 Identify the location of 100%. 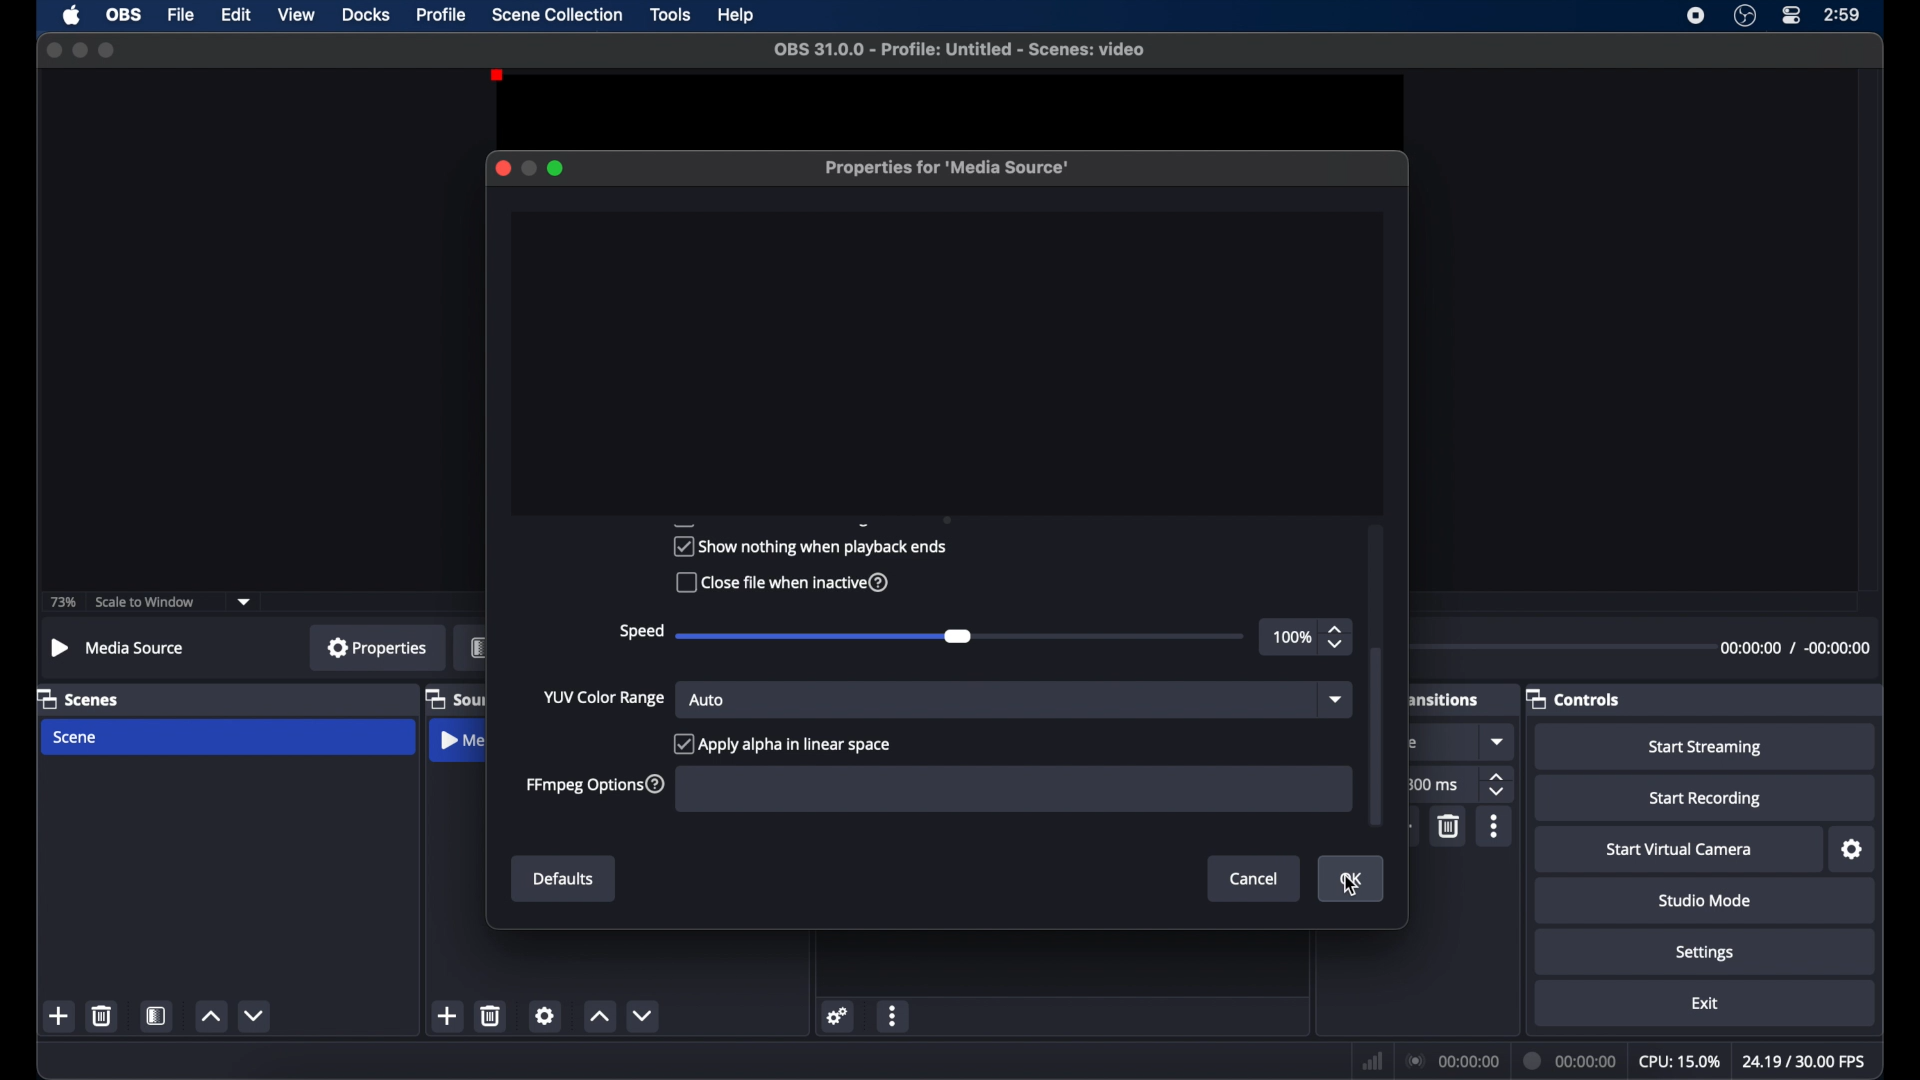
(1292, 637).